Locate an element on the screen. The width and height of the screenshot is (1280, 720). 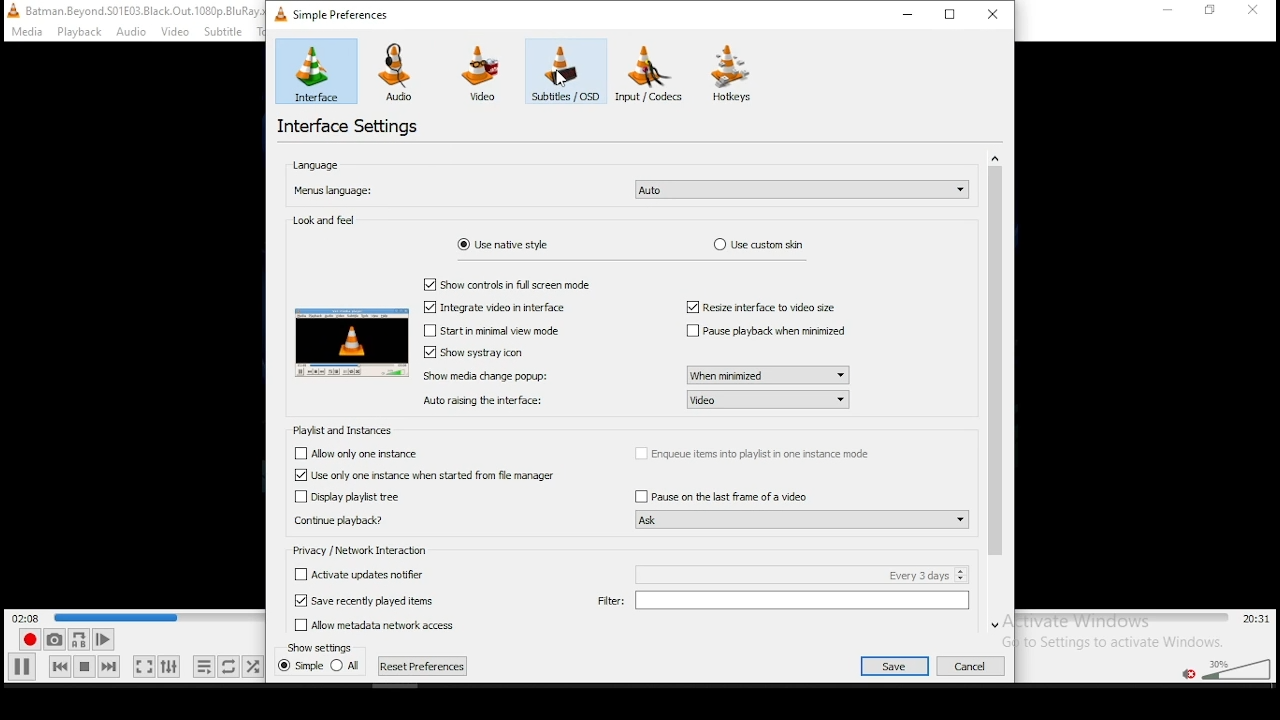
input/codecs is located at coordinates (654, 73).